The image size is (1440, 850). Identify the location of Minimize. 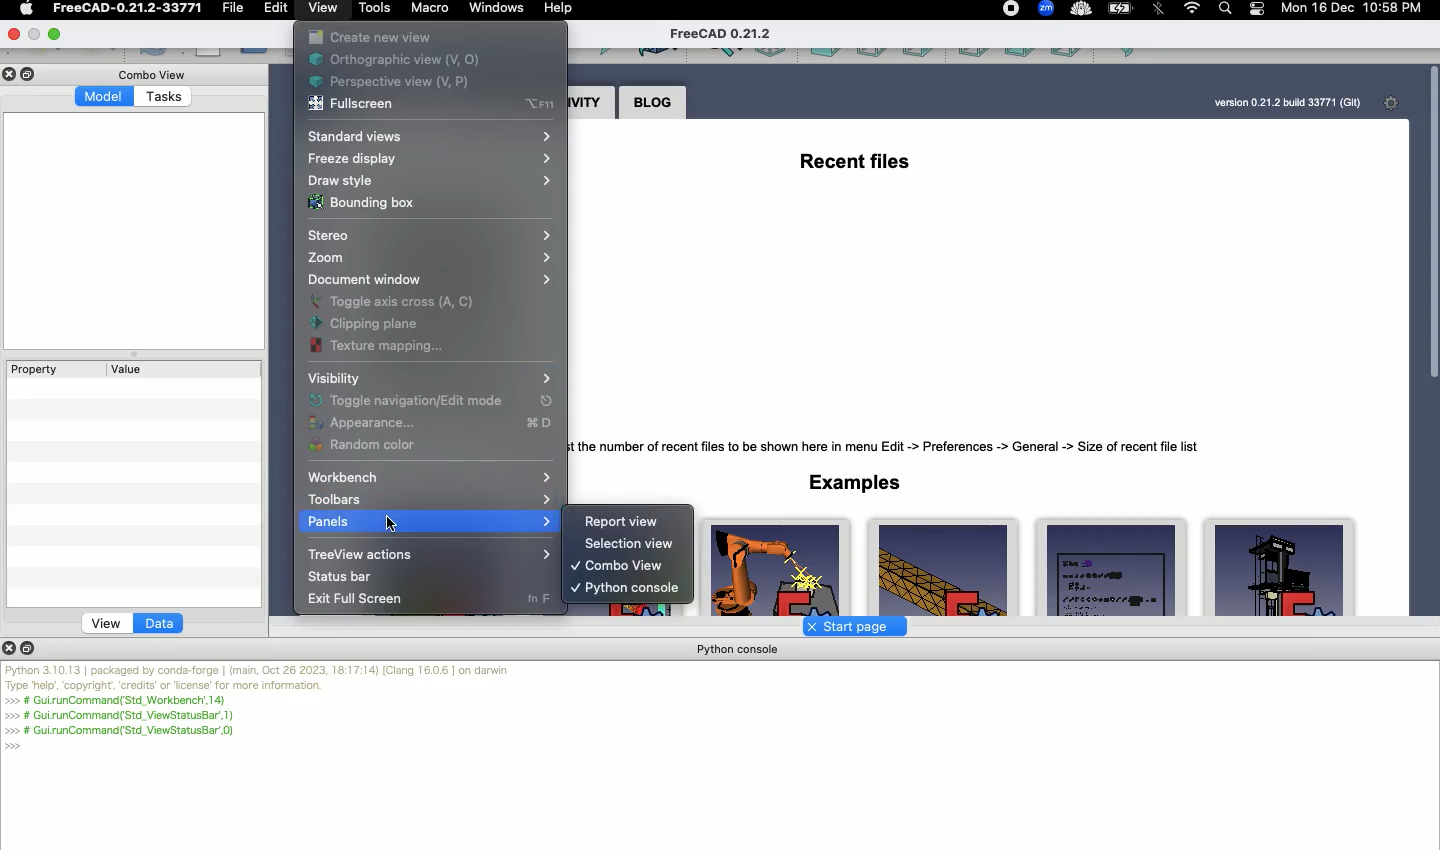
(56, 32).